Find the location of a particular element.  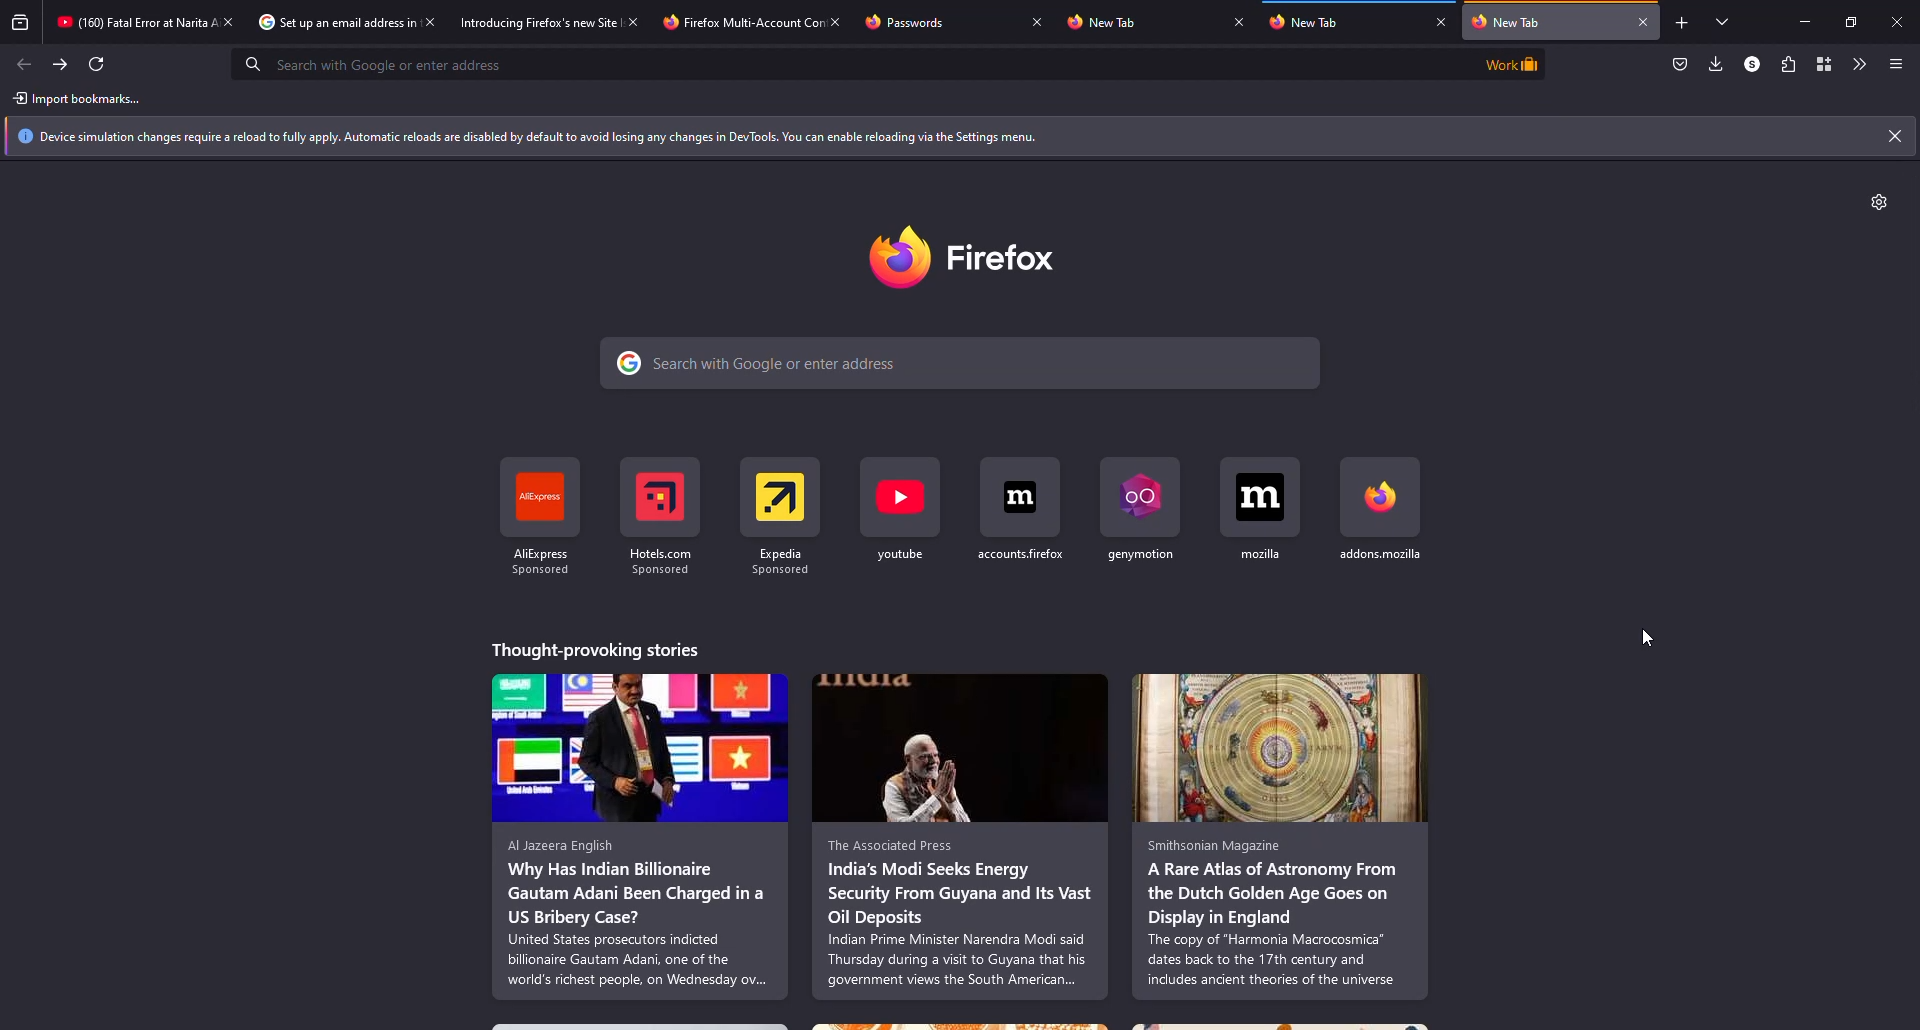

AllExpress shortcut is located at coordinates (541, 516).